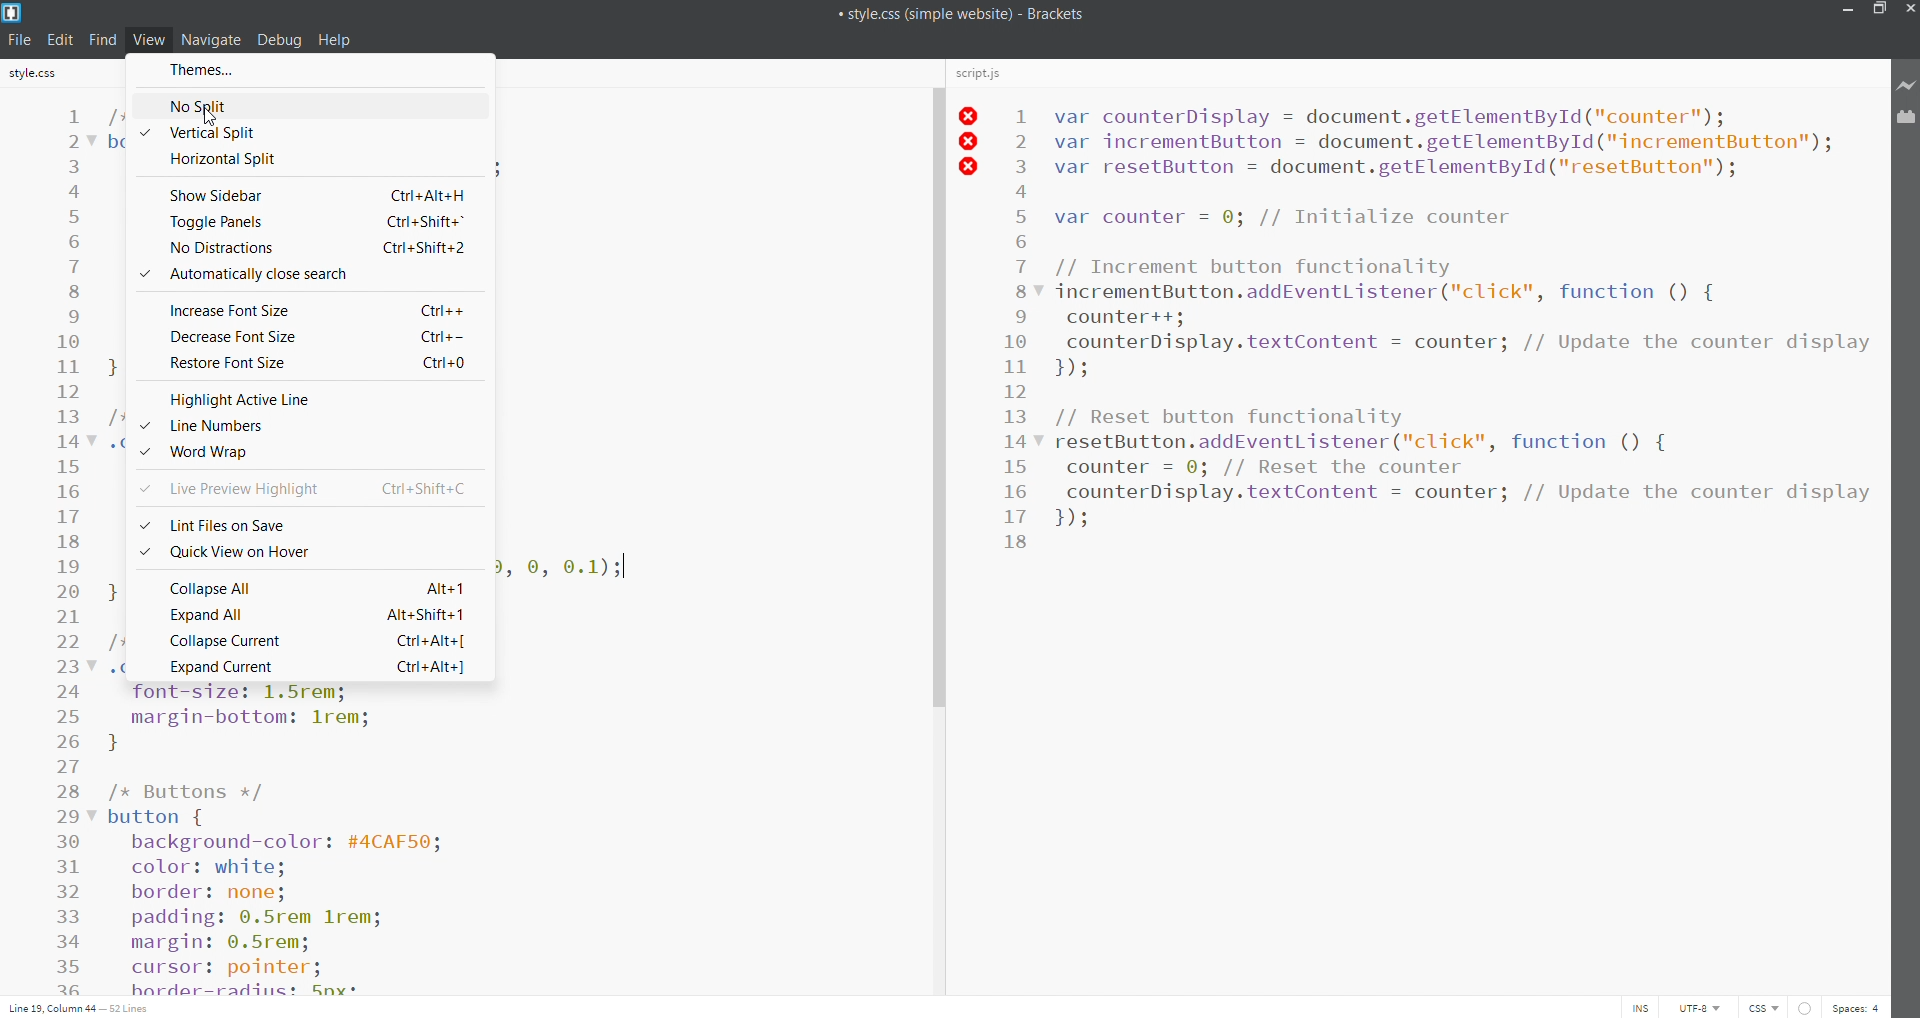  What do you see at coordinates (306, 552) in the screenshot?
I see `quick view on hover` at bounding box center [306, 552].